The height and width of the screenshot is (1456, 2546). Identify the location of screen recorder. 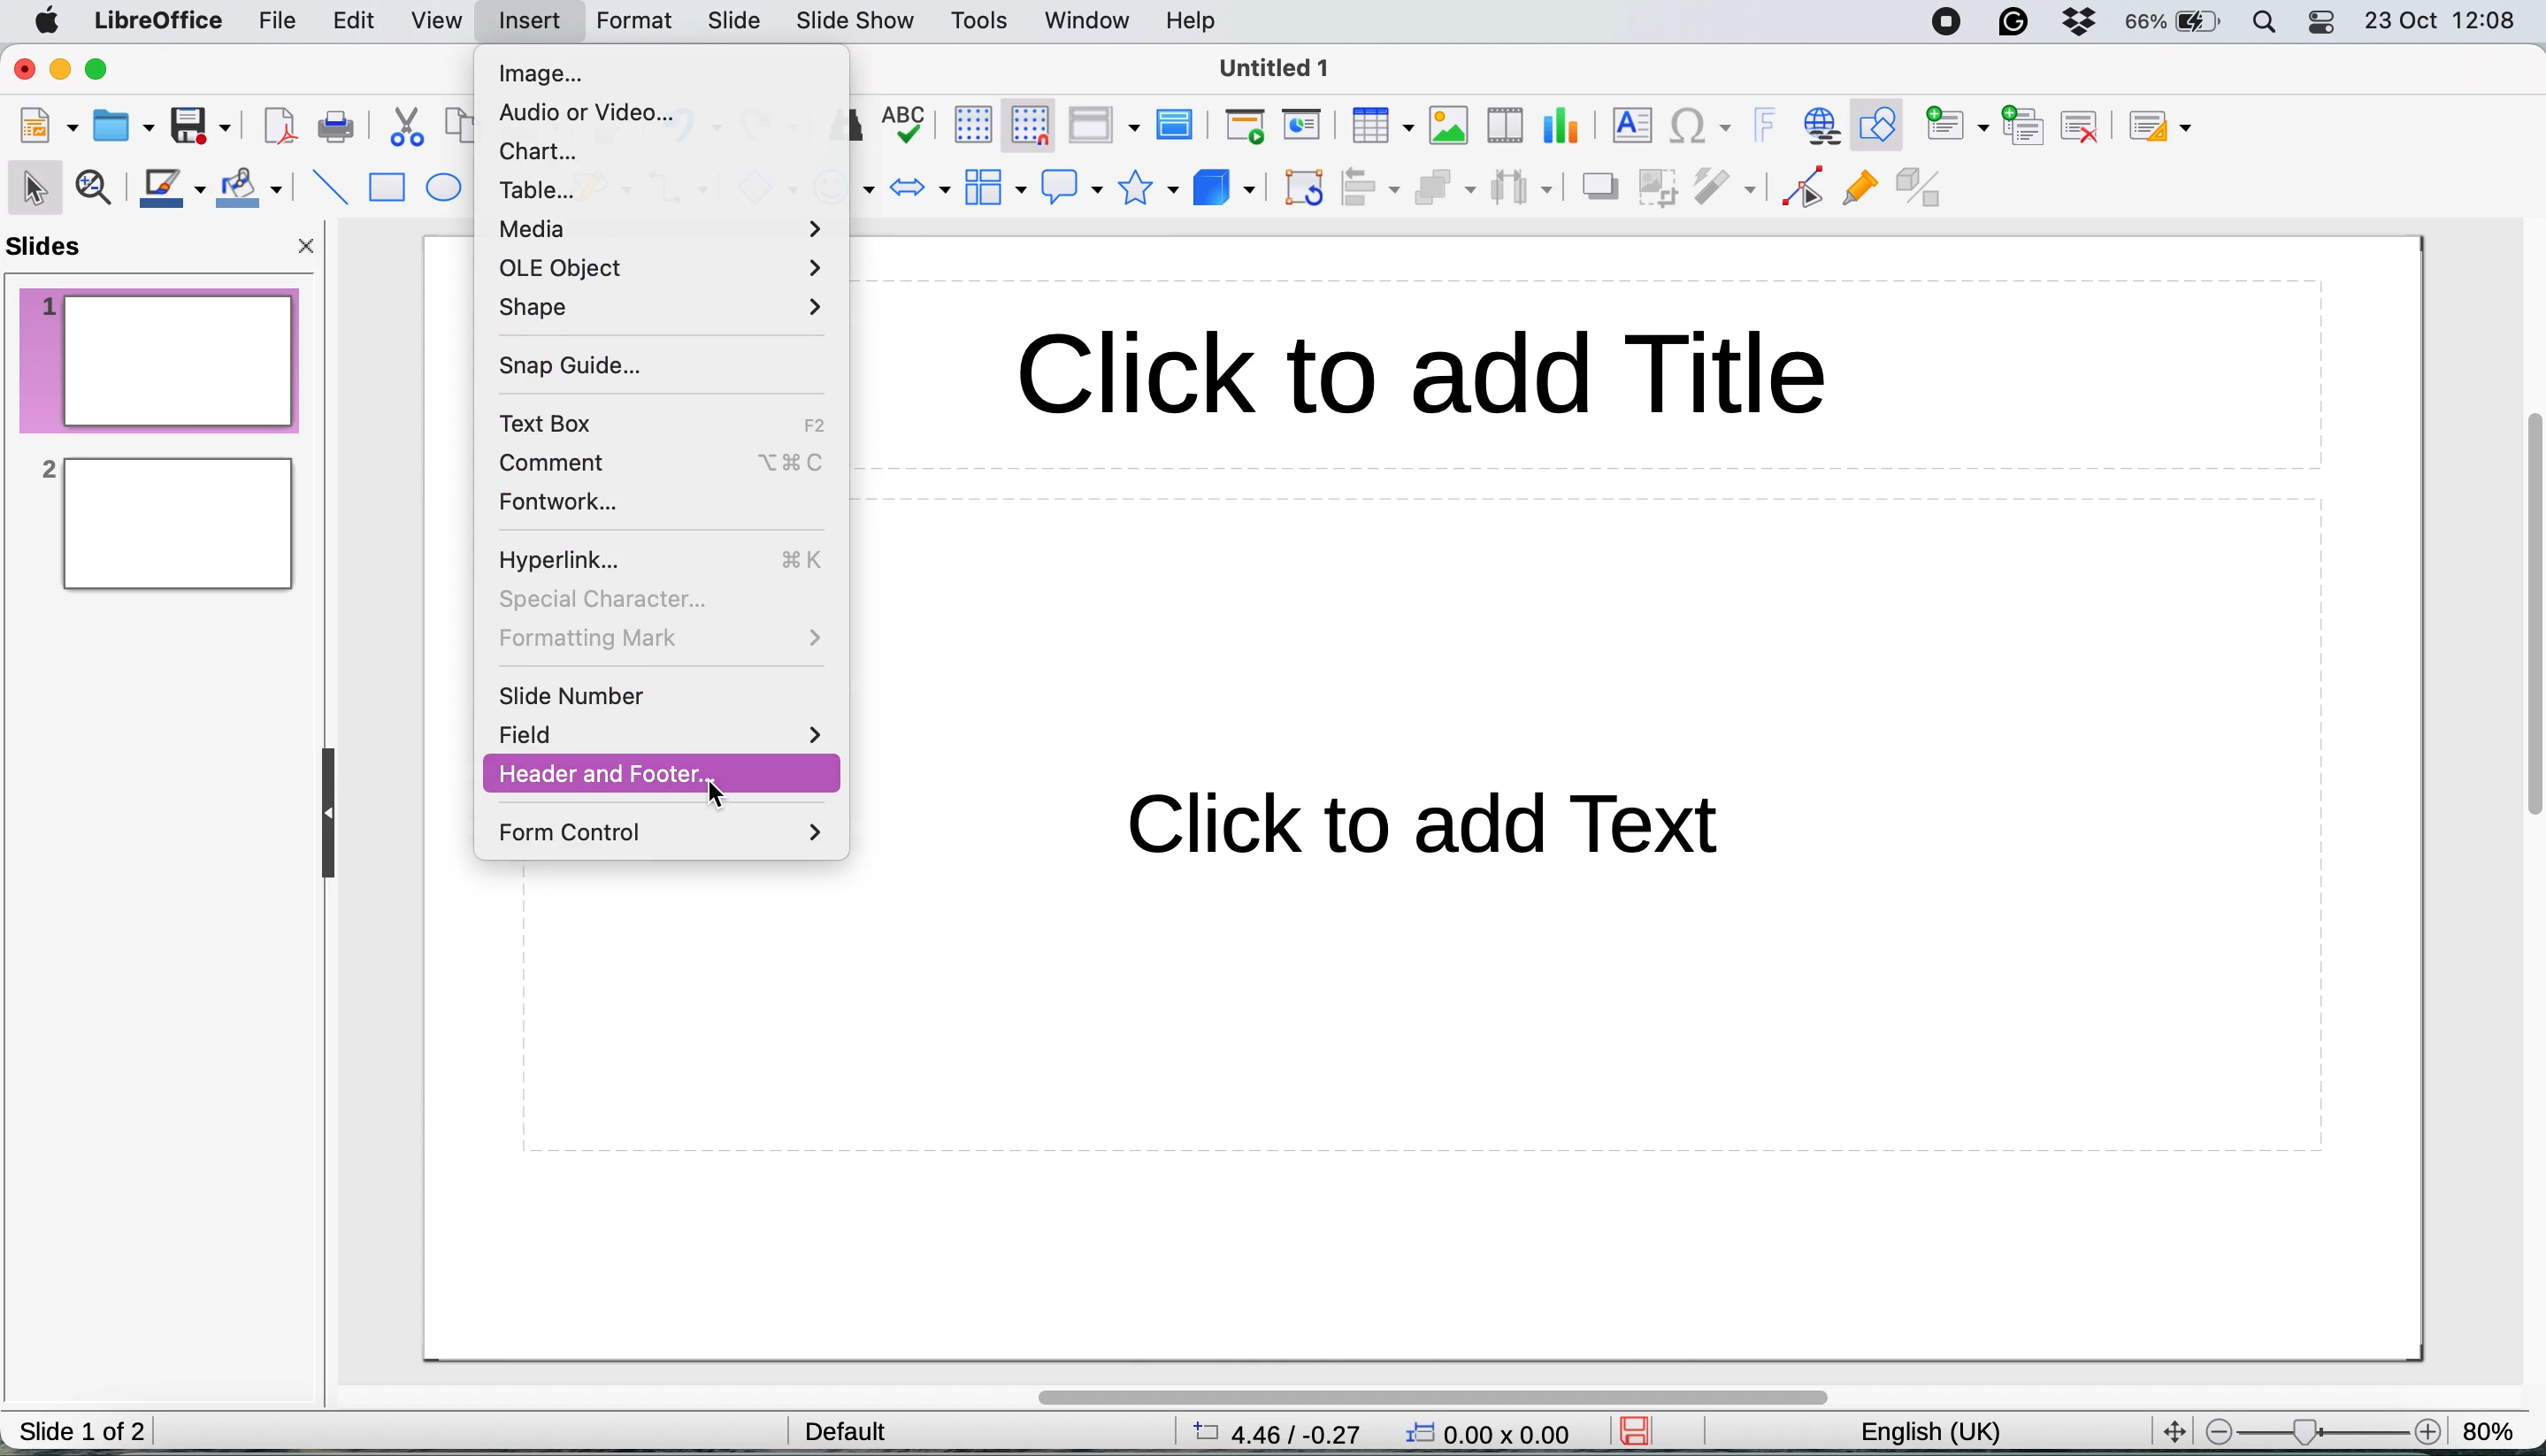
(1954, 22).